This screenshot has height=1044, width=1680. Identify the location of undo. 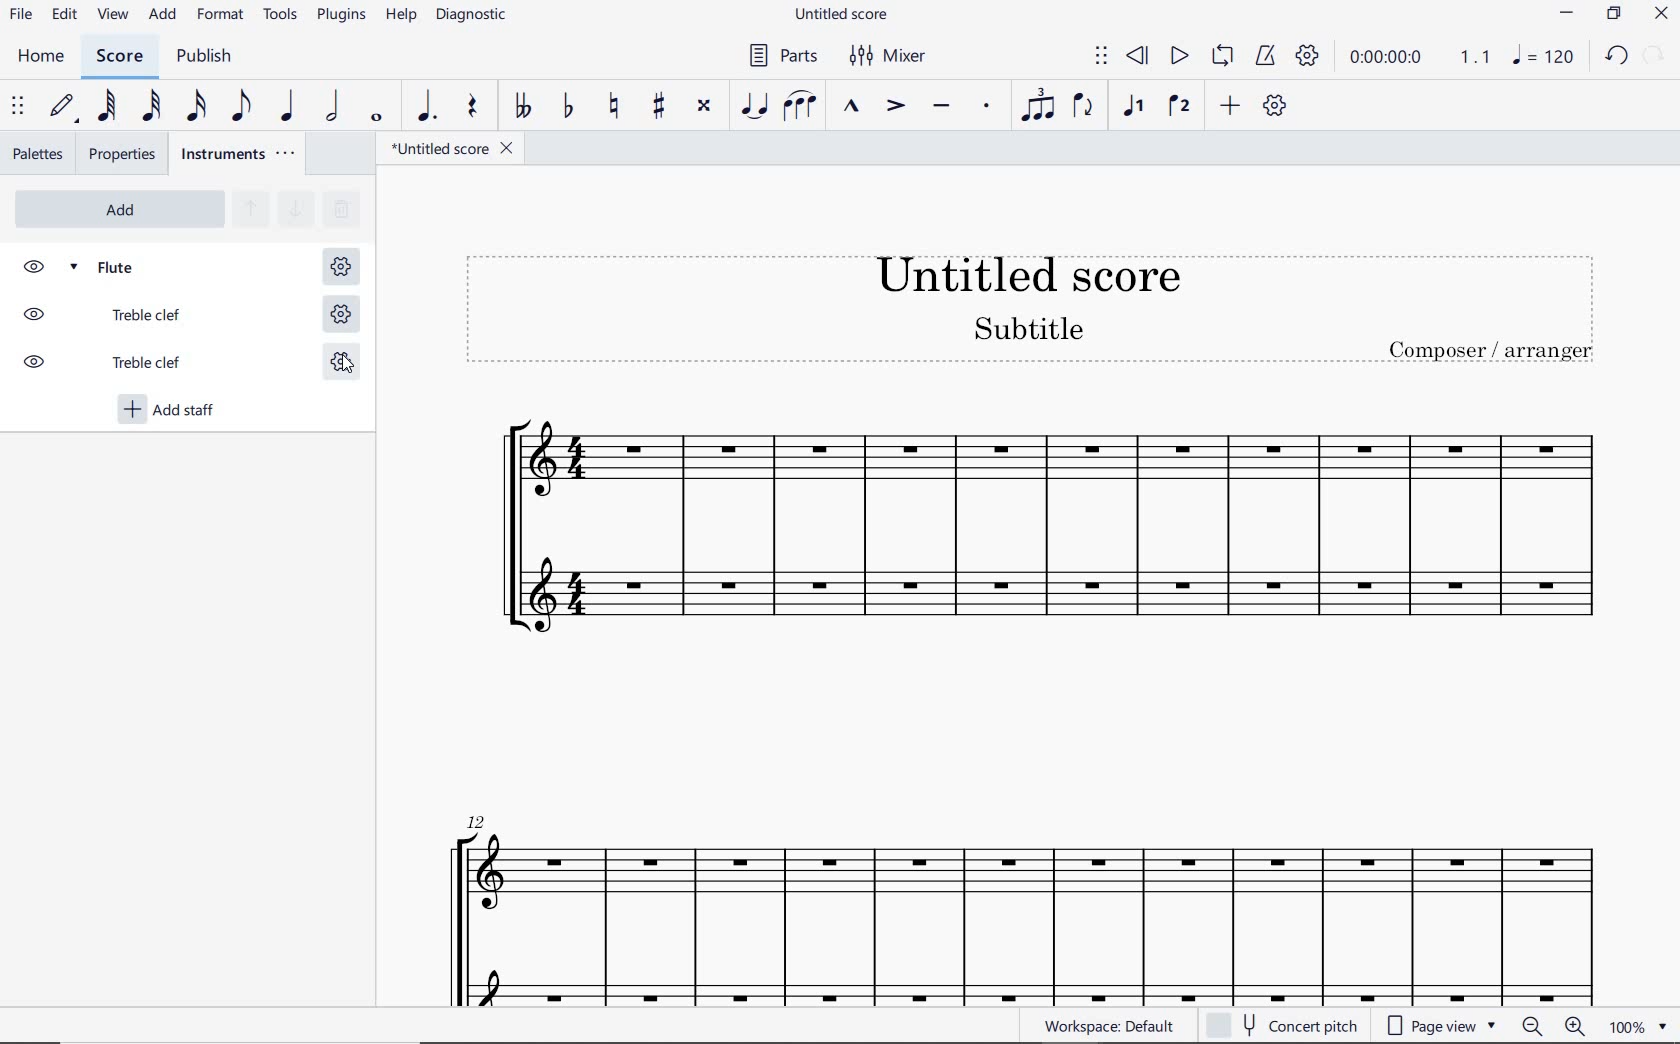
(1618, 57).